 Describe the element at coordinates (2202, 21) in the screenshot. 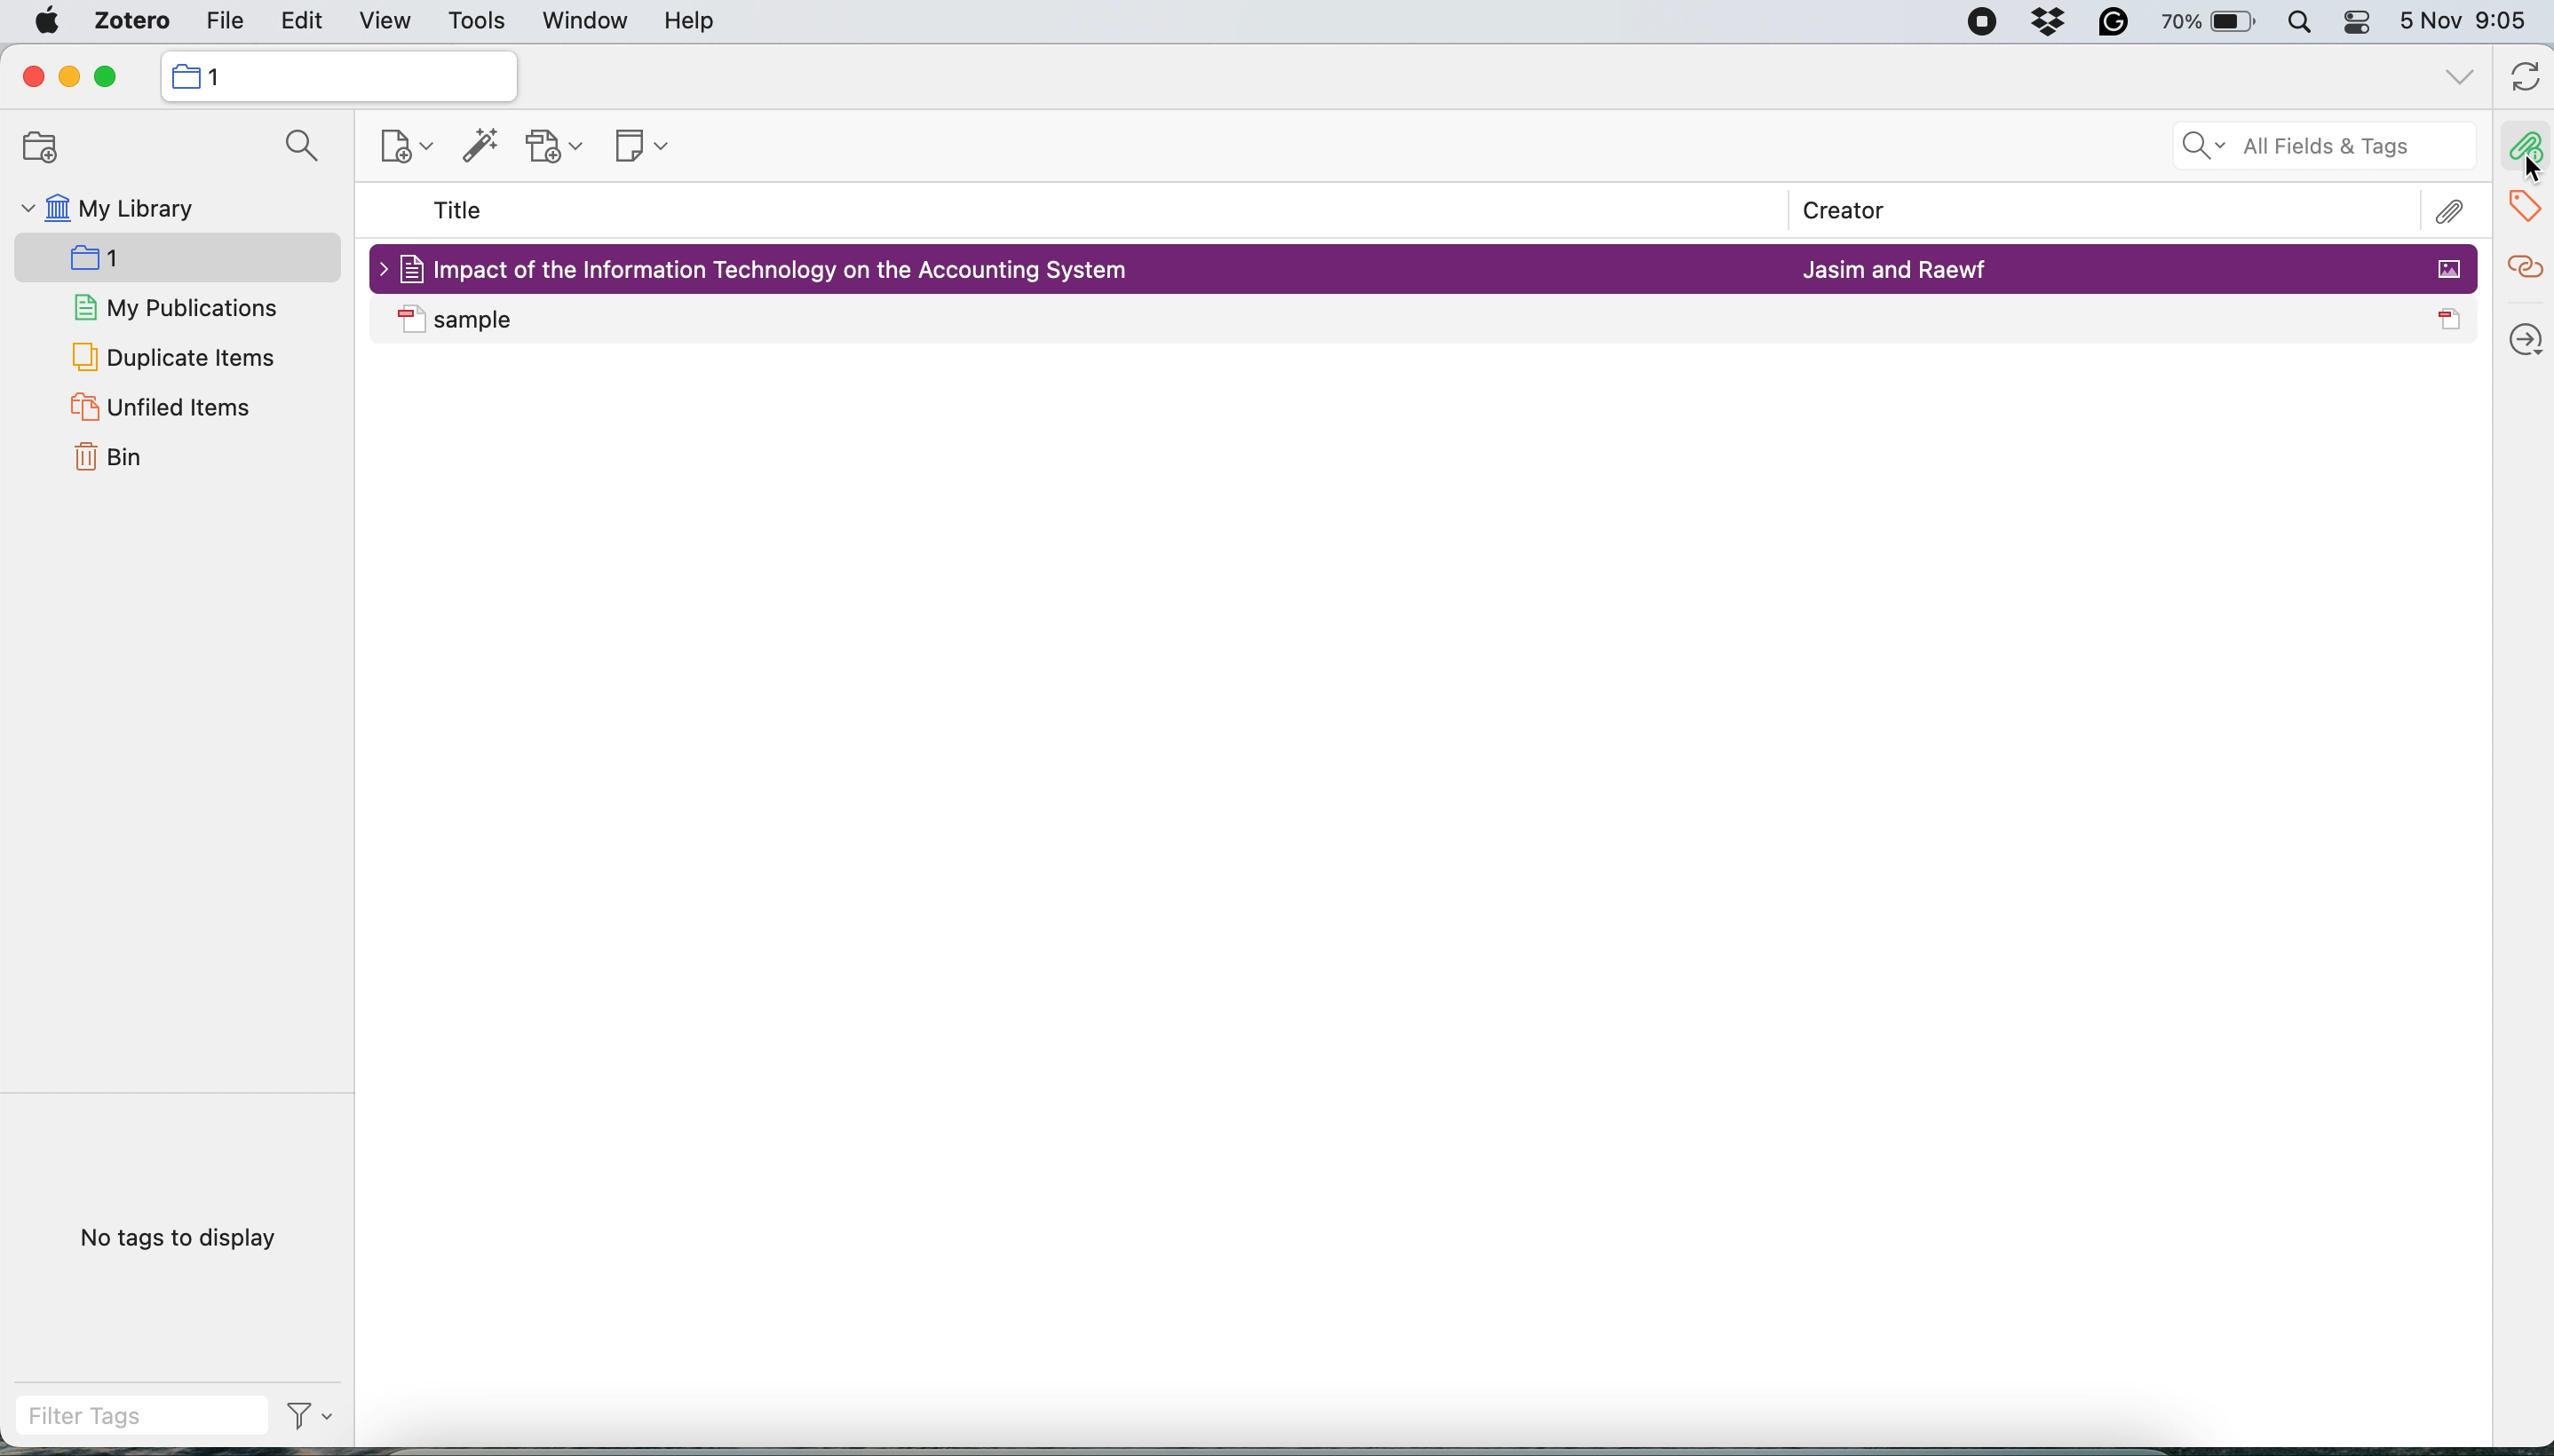

I see `battery` at that location.